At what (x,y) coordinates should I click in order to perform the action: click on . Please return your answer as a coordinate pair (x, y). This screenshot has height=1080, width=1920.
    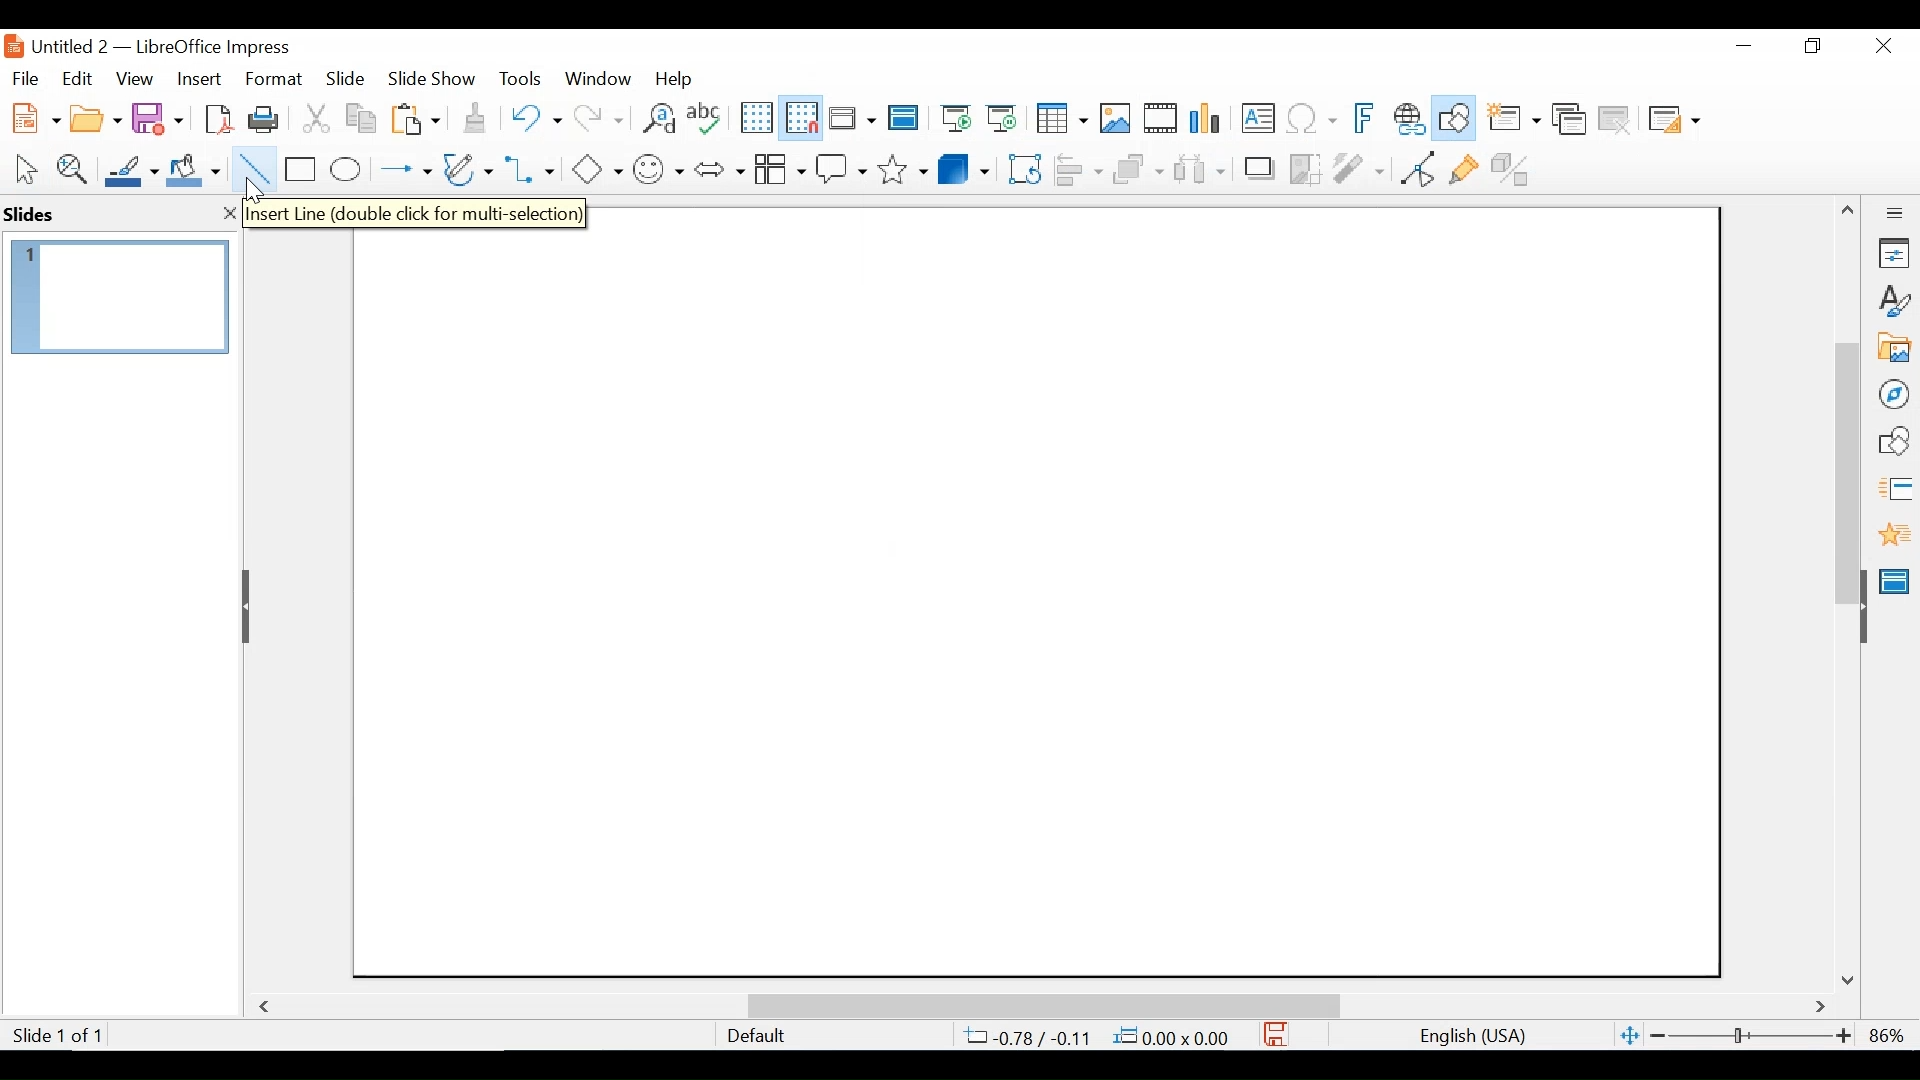
    Looking at the image, I should click on (470, 168).